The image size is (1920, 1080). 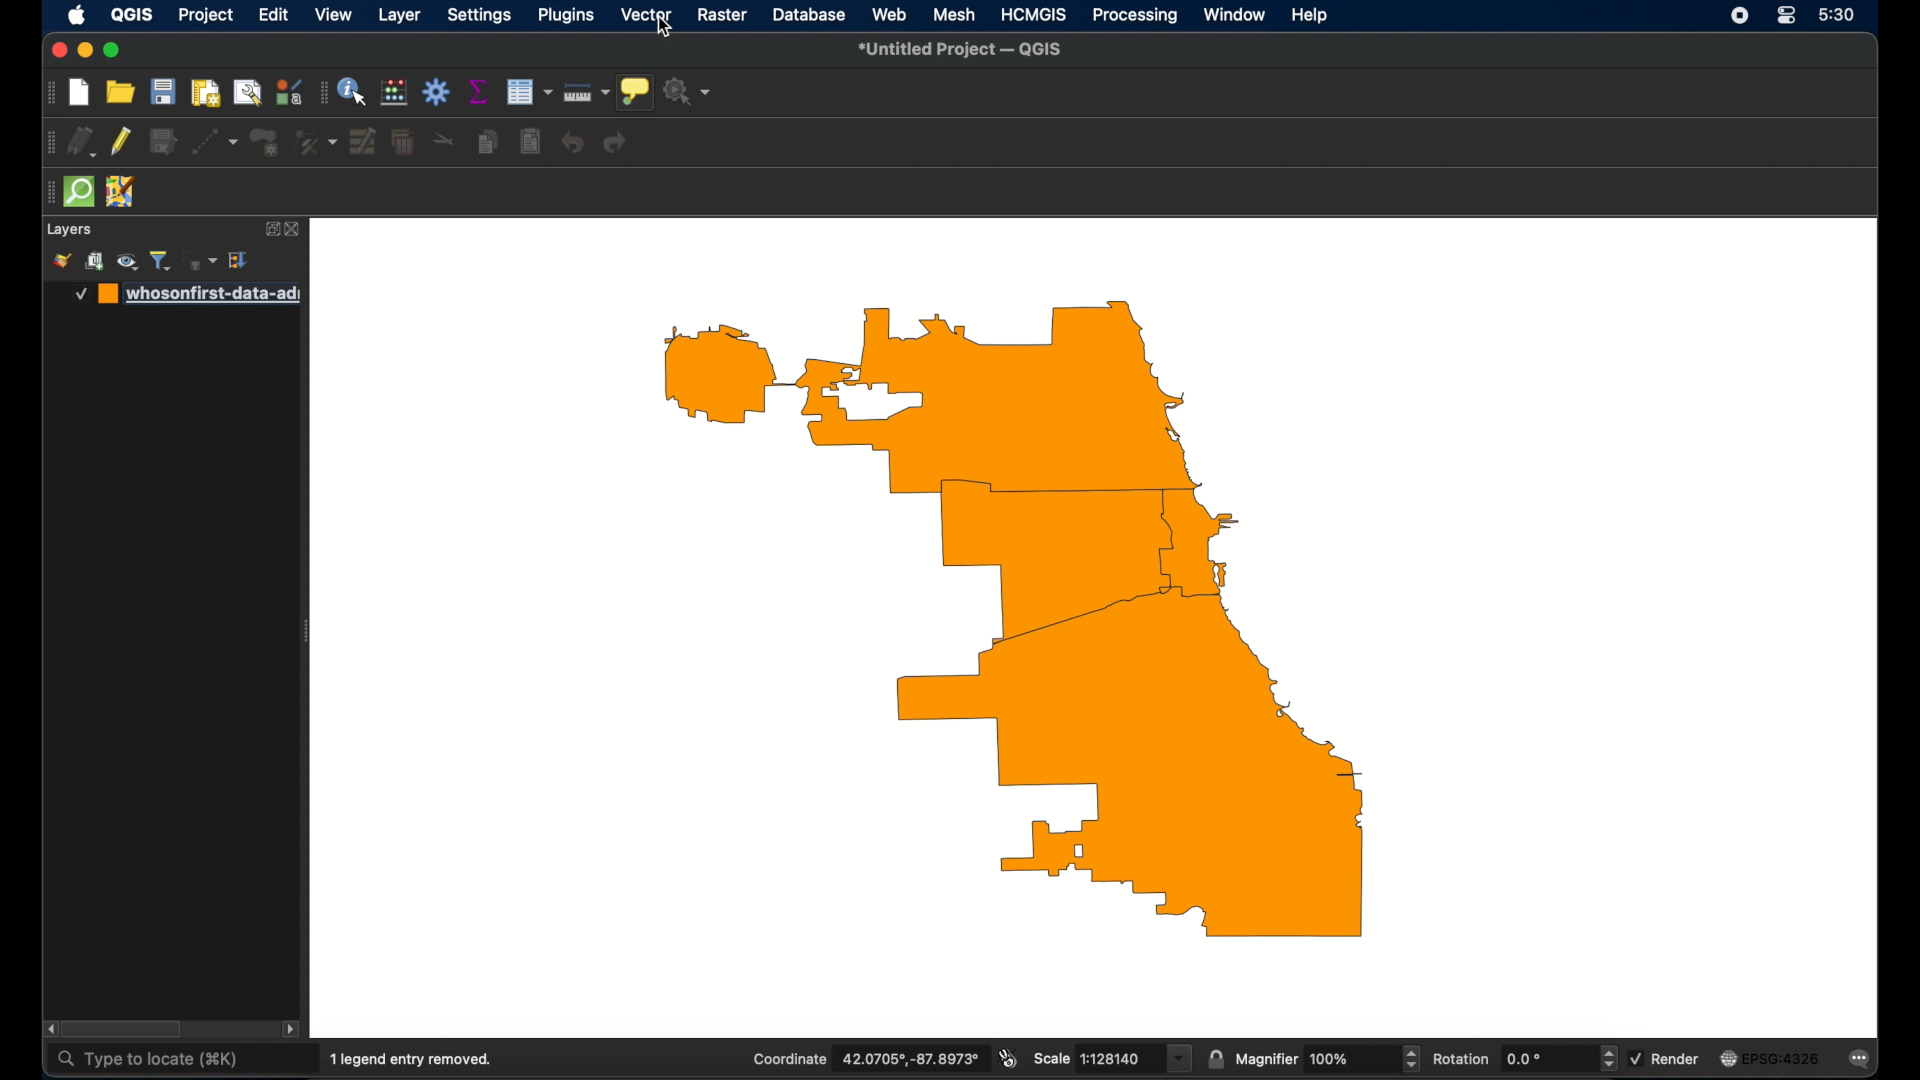 What do you see at coordinates (889, 14) in the screenshot?
I see `web` at bounding box center [889, 14].